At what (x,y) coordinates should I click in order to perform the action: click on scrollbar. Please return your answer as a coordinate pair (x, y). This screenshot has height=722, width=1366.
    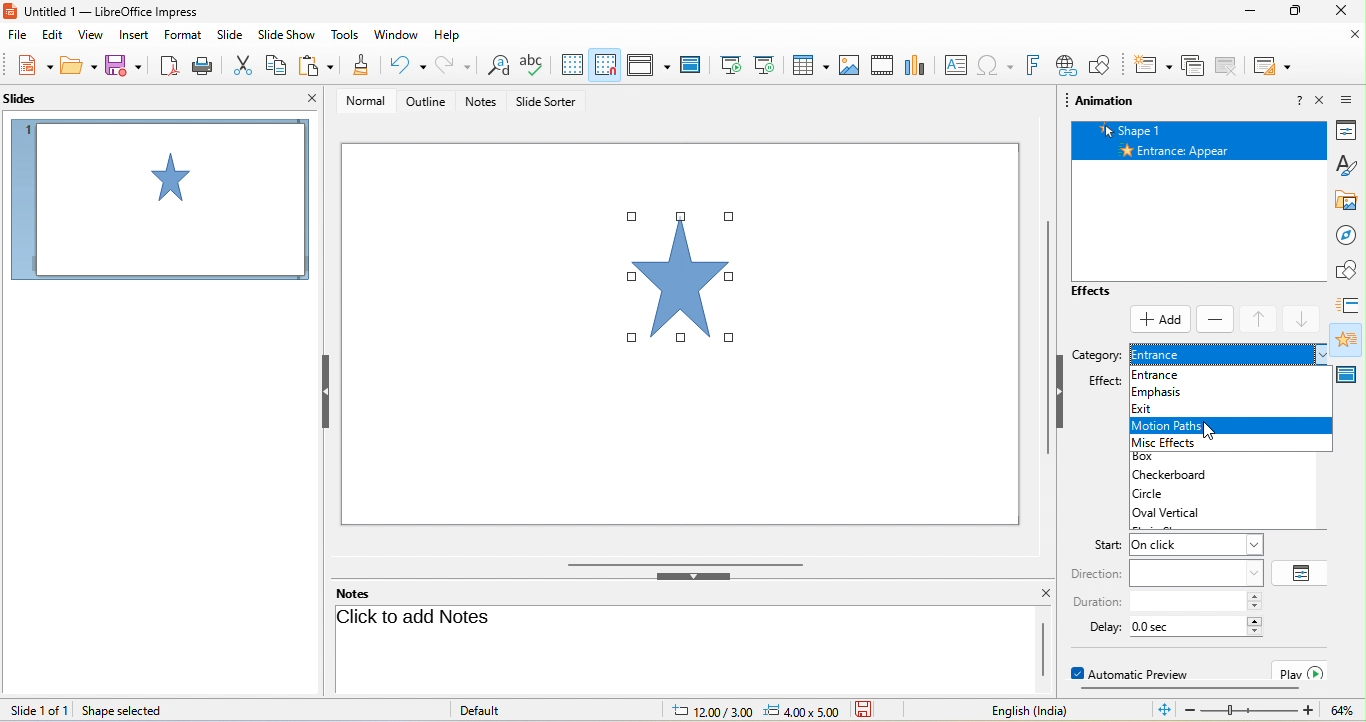
    Looking at the image, I should click on (1043, 650).